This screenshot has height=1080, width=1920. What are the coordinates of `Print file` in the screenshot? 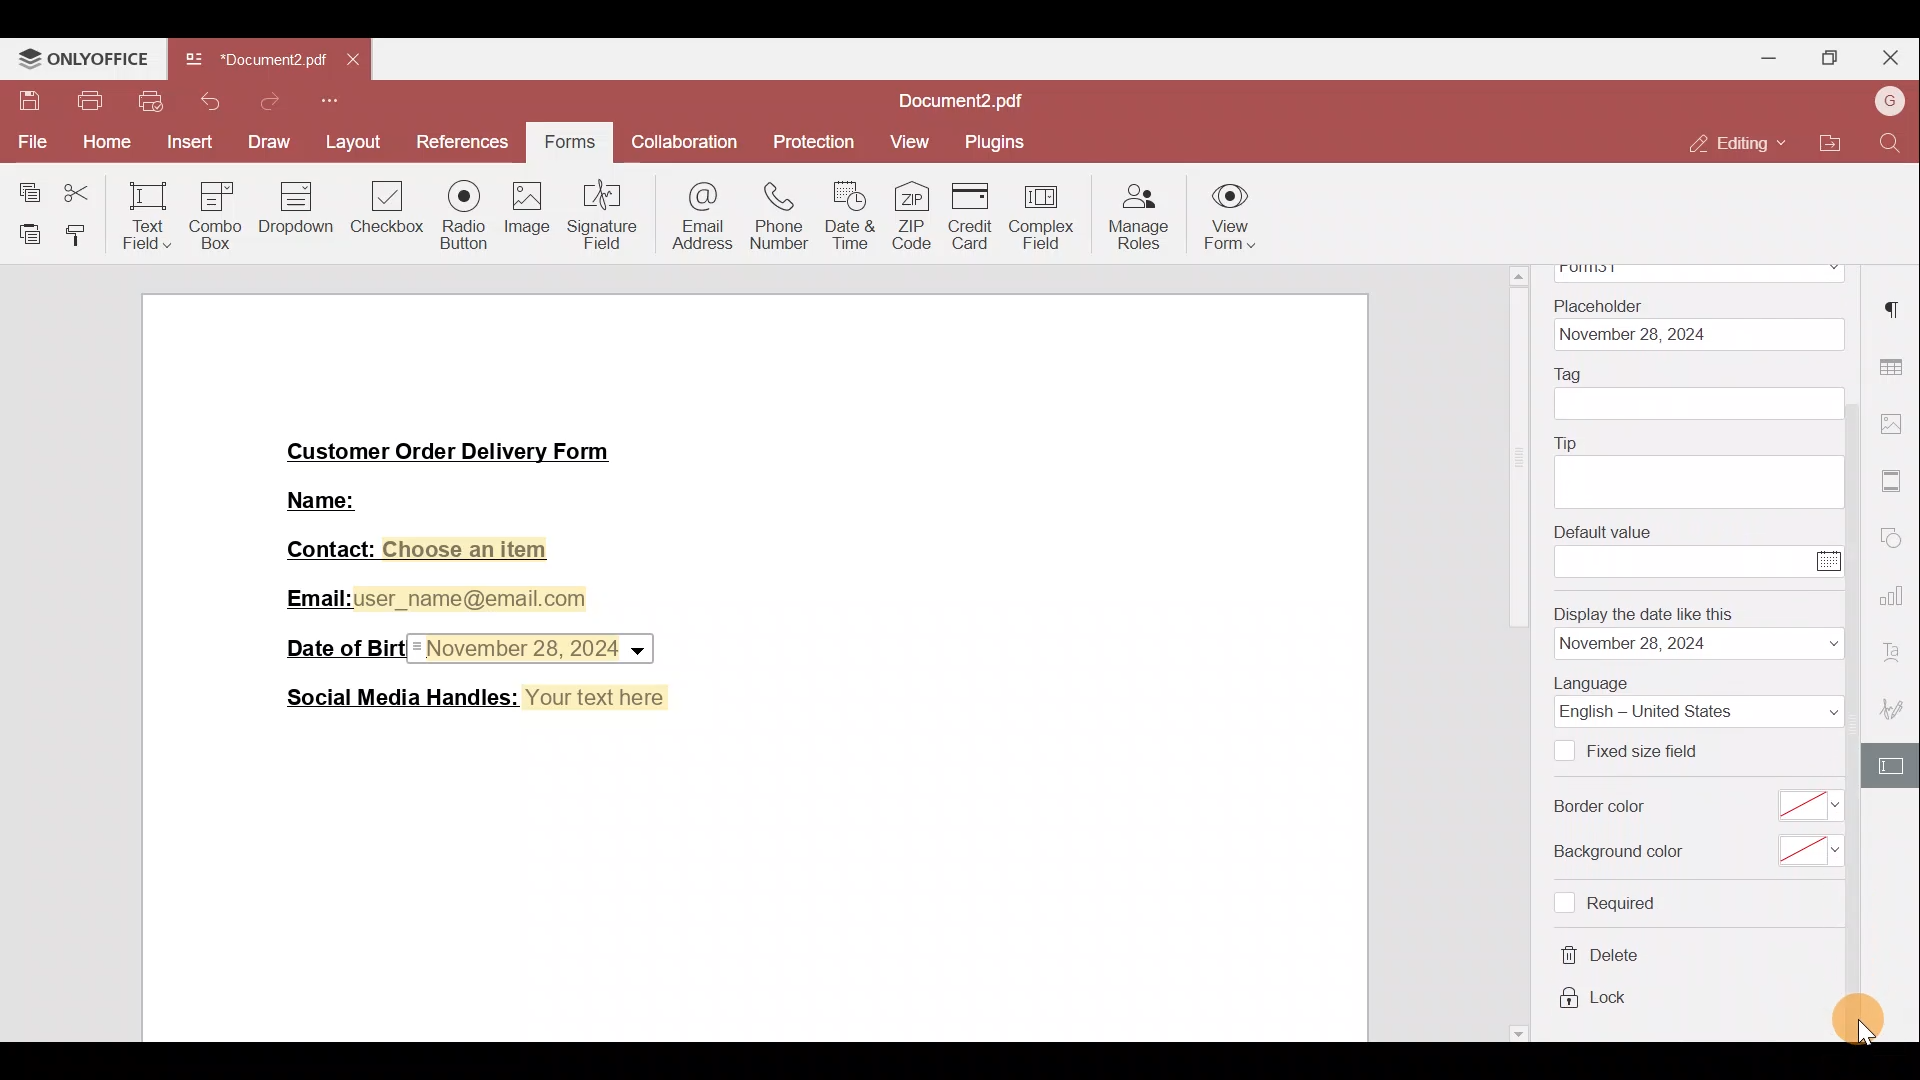 It's located at (83, 102).